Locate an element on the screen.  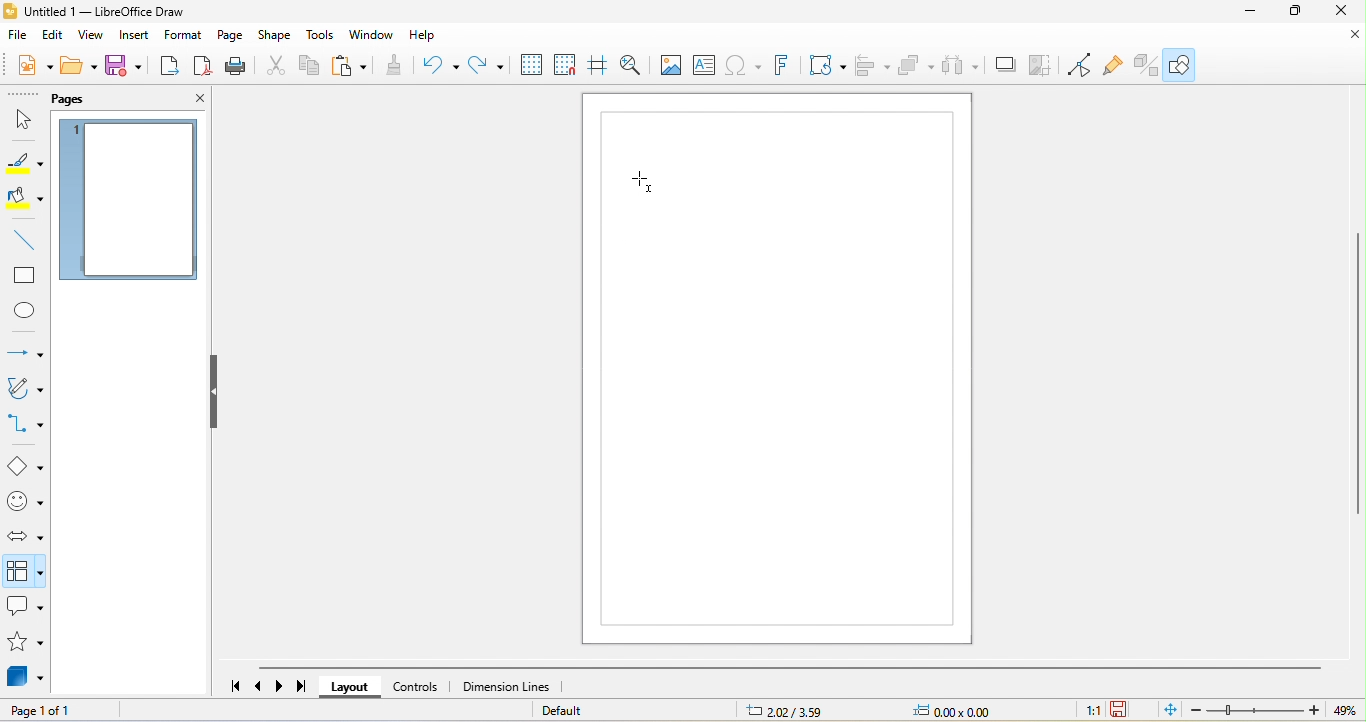
ellipse is located at coordinates (23, 310).